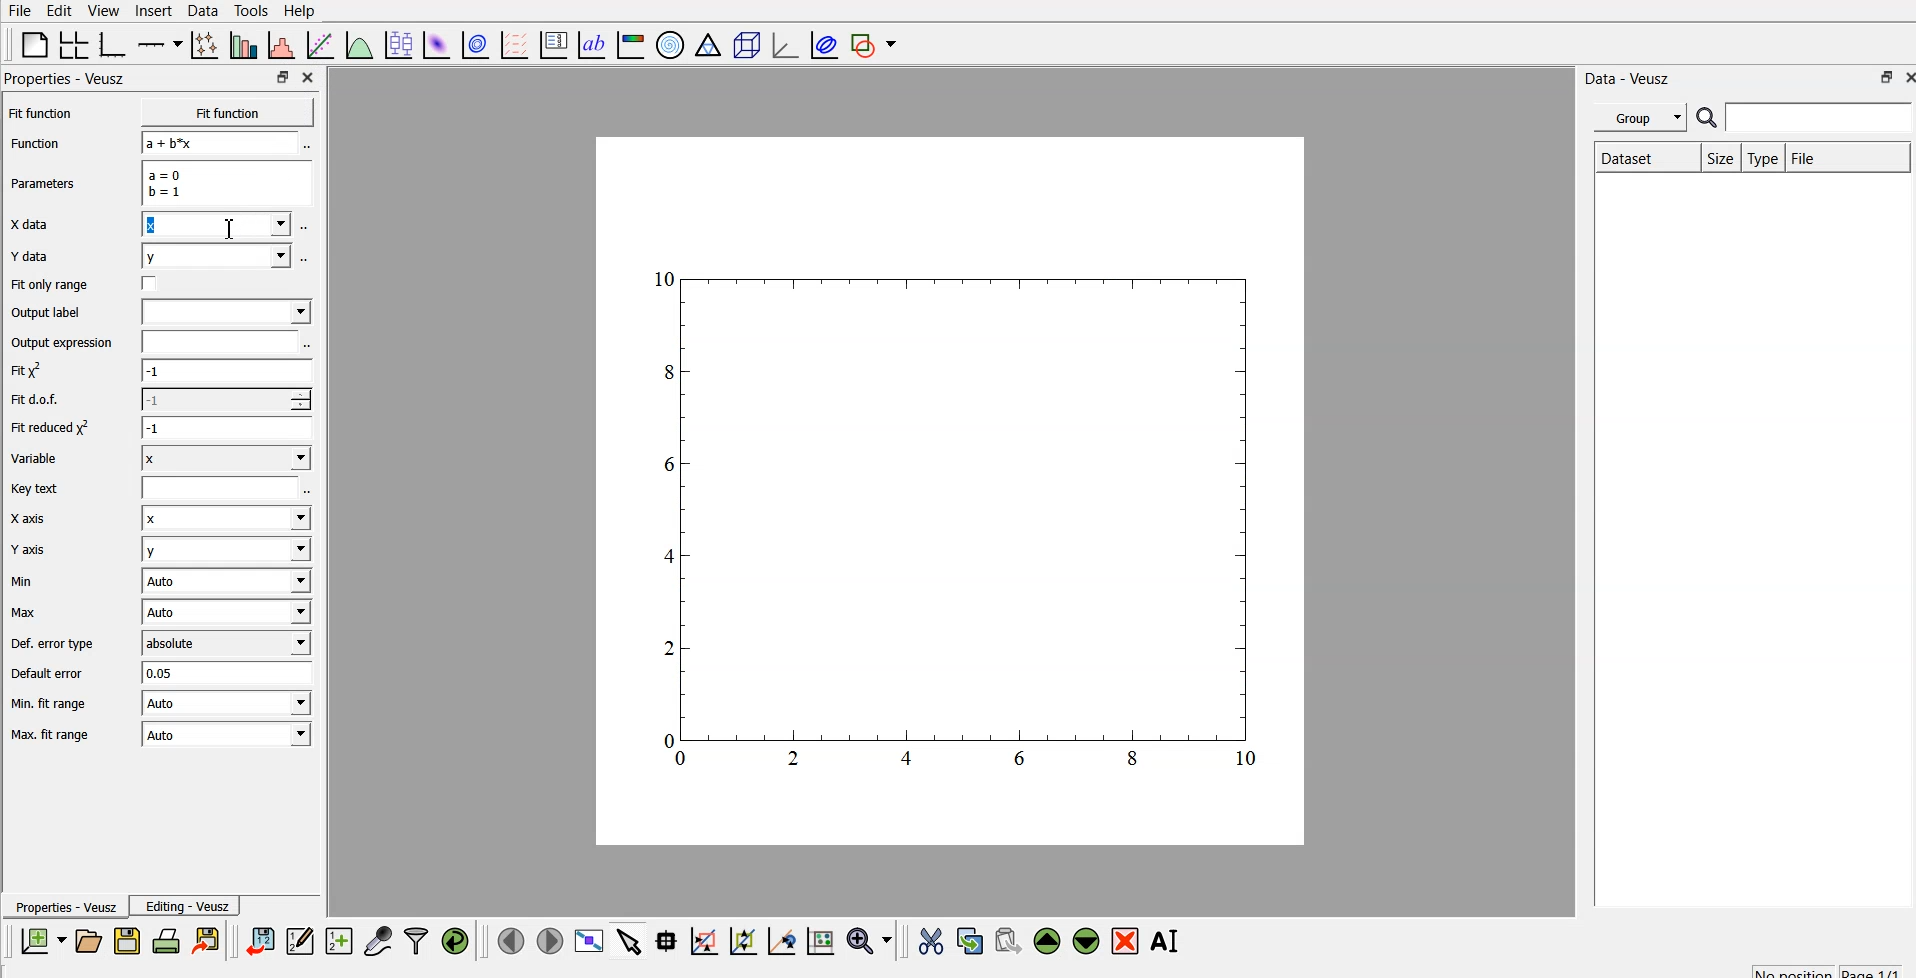 This screenshot has width=1916, height=978. What do you see at coordinates (303, 942) in the screenshot?
I see `edit and  enter new data sets` at bounding box center [303, 942].